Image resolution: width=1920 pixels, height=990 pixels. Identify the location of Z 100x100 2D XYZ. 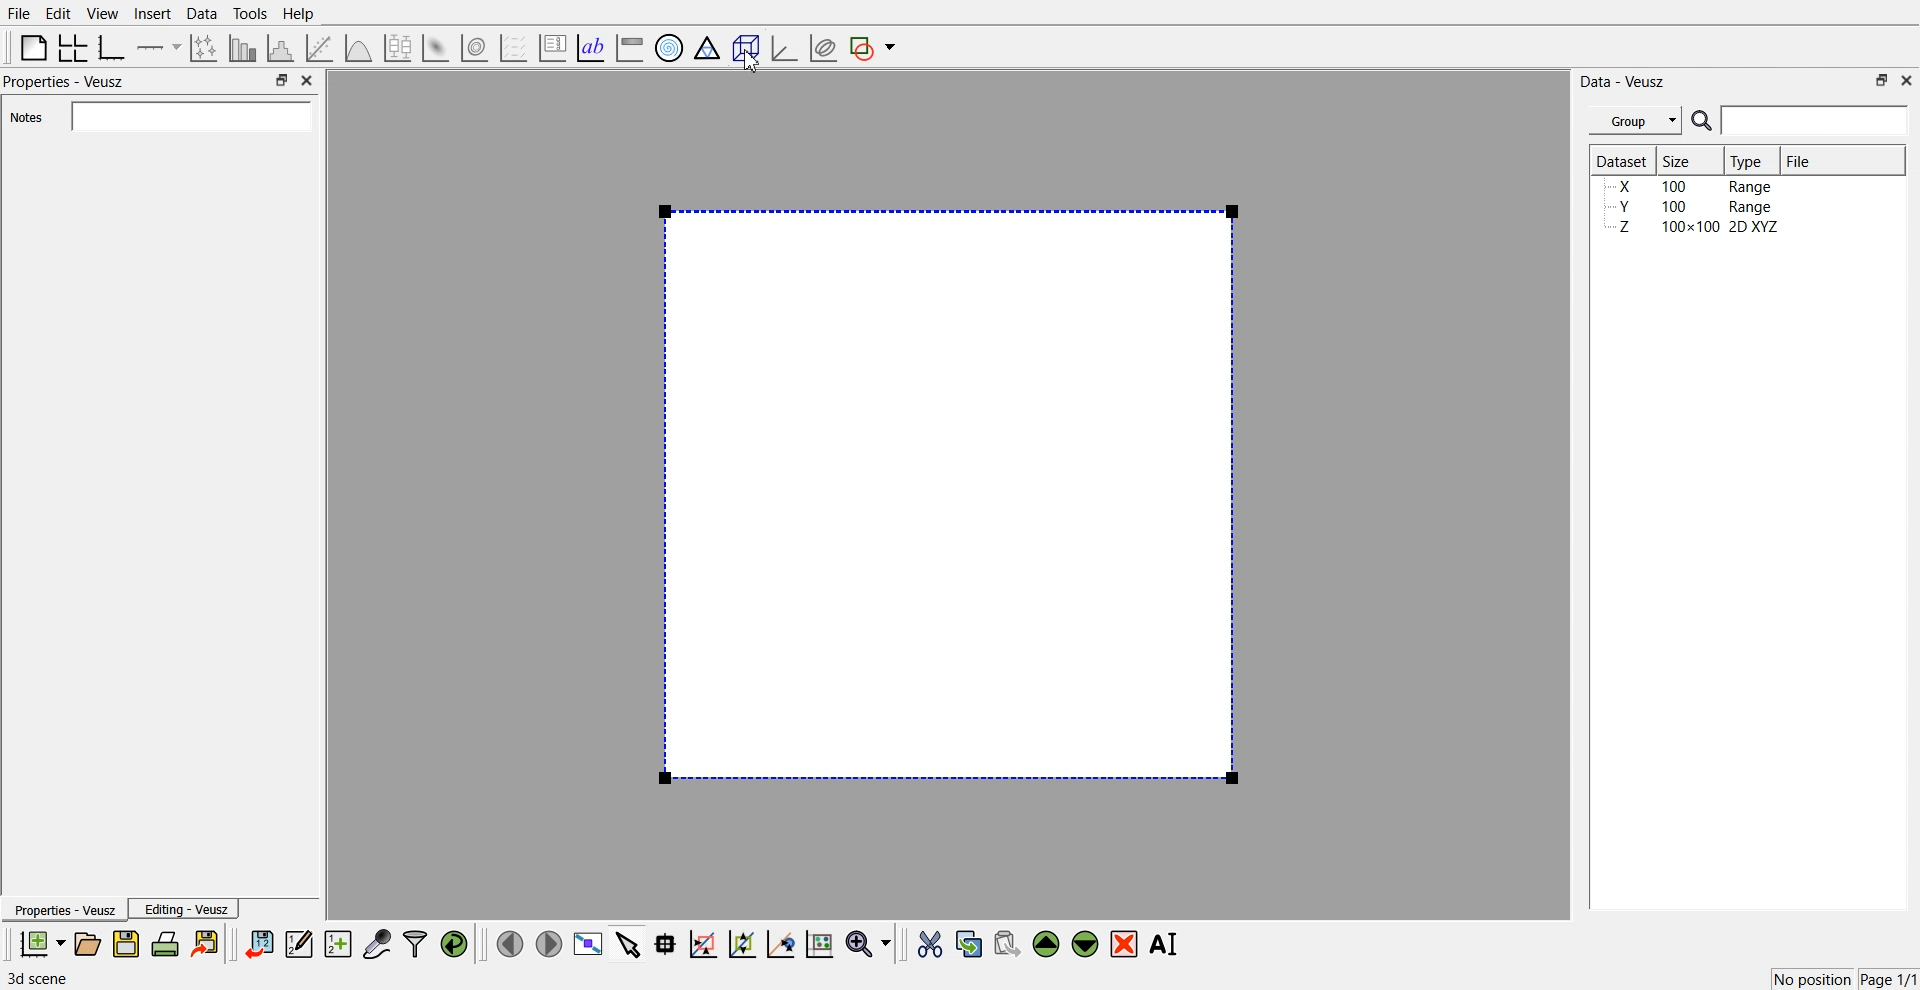
(1695, 227).